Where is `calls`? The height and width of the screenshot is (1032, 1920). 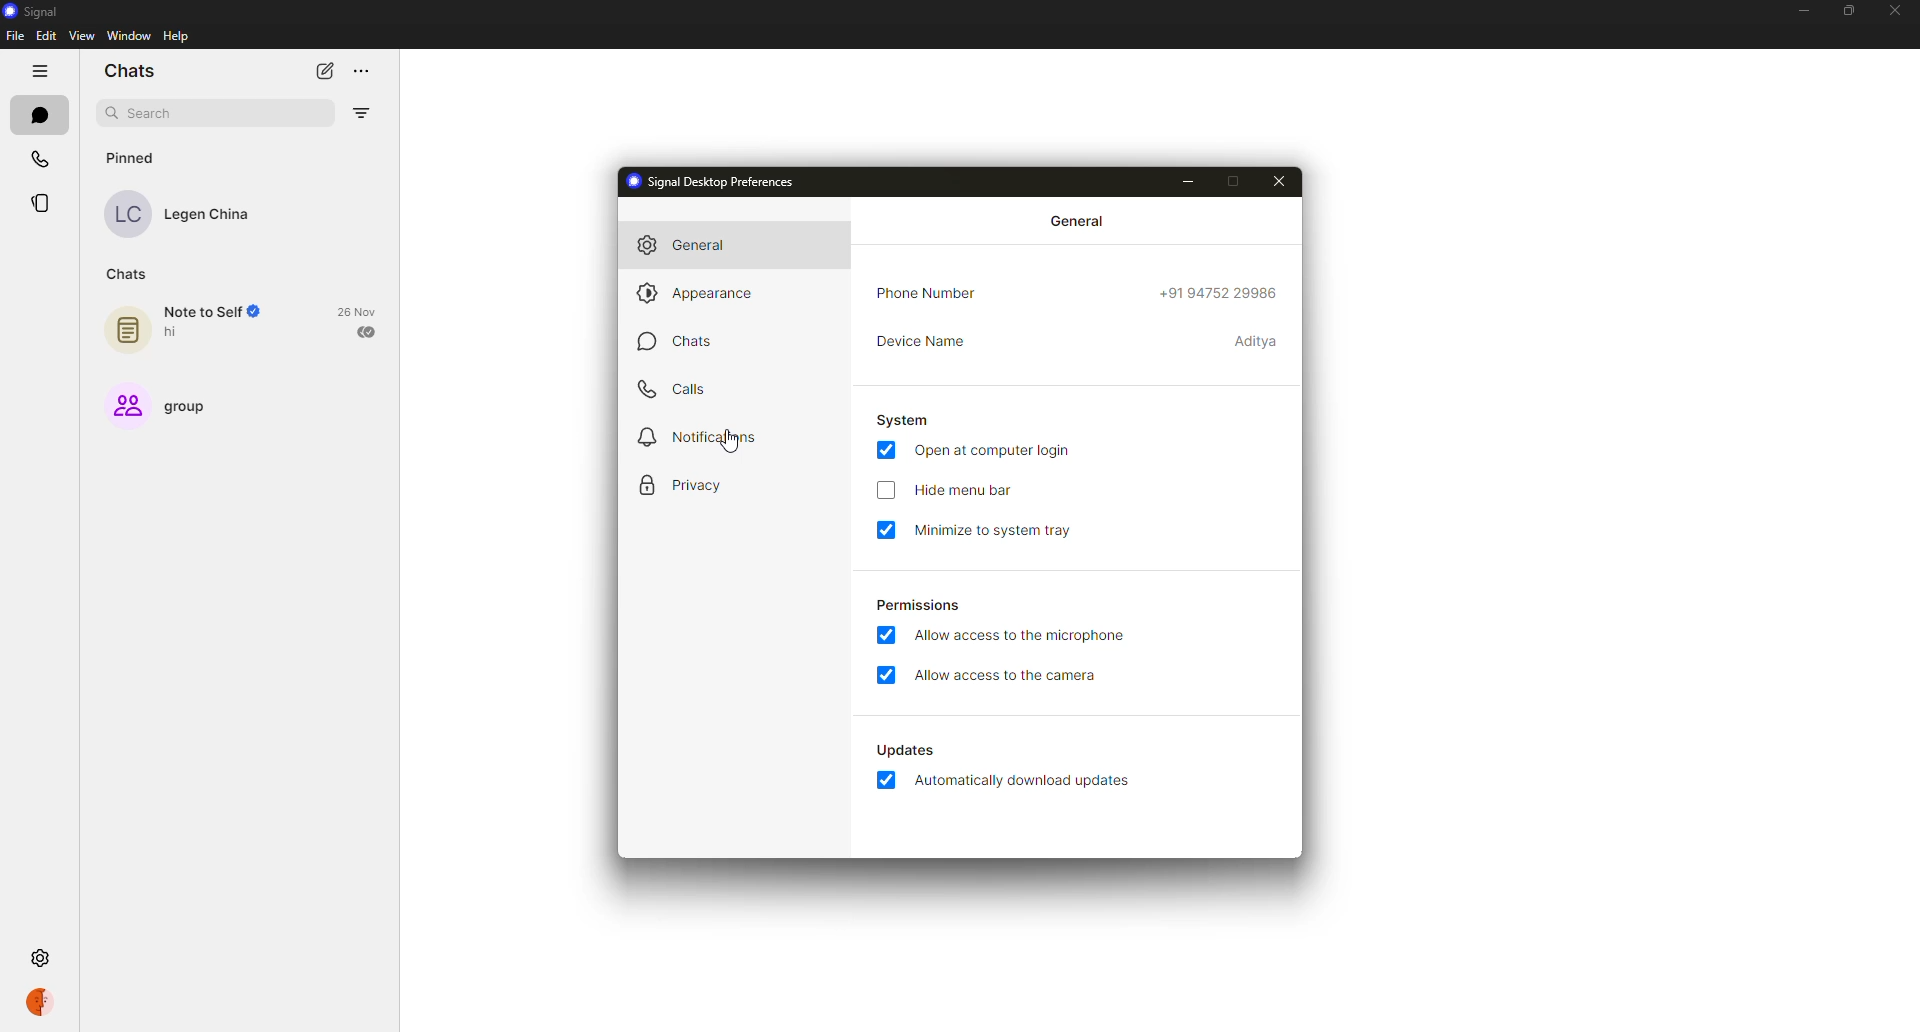 calls is located at coordinates (676, 386).